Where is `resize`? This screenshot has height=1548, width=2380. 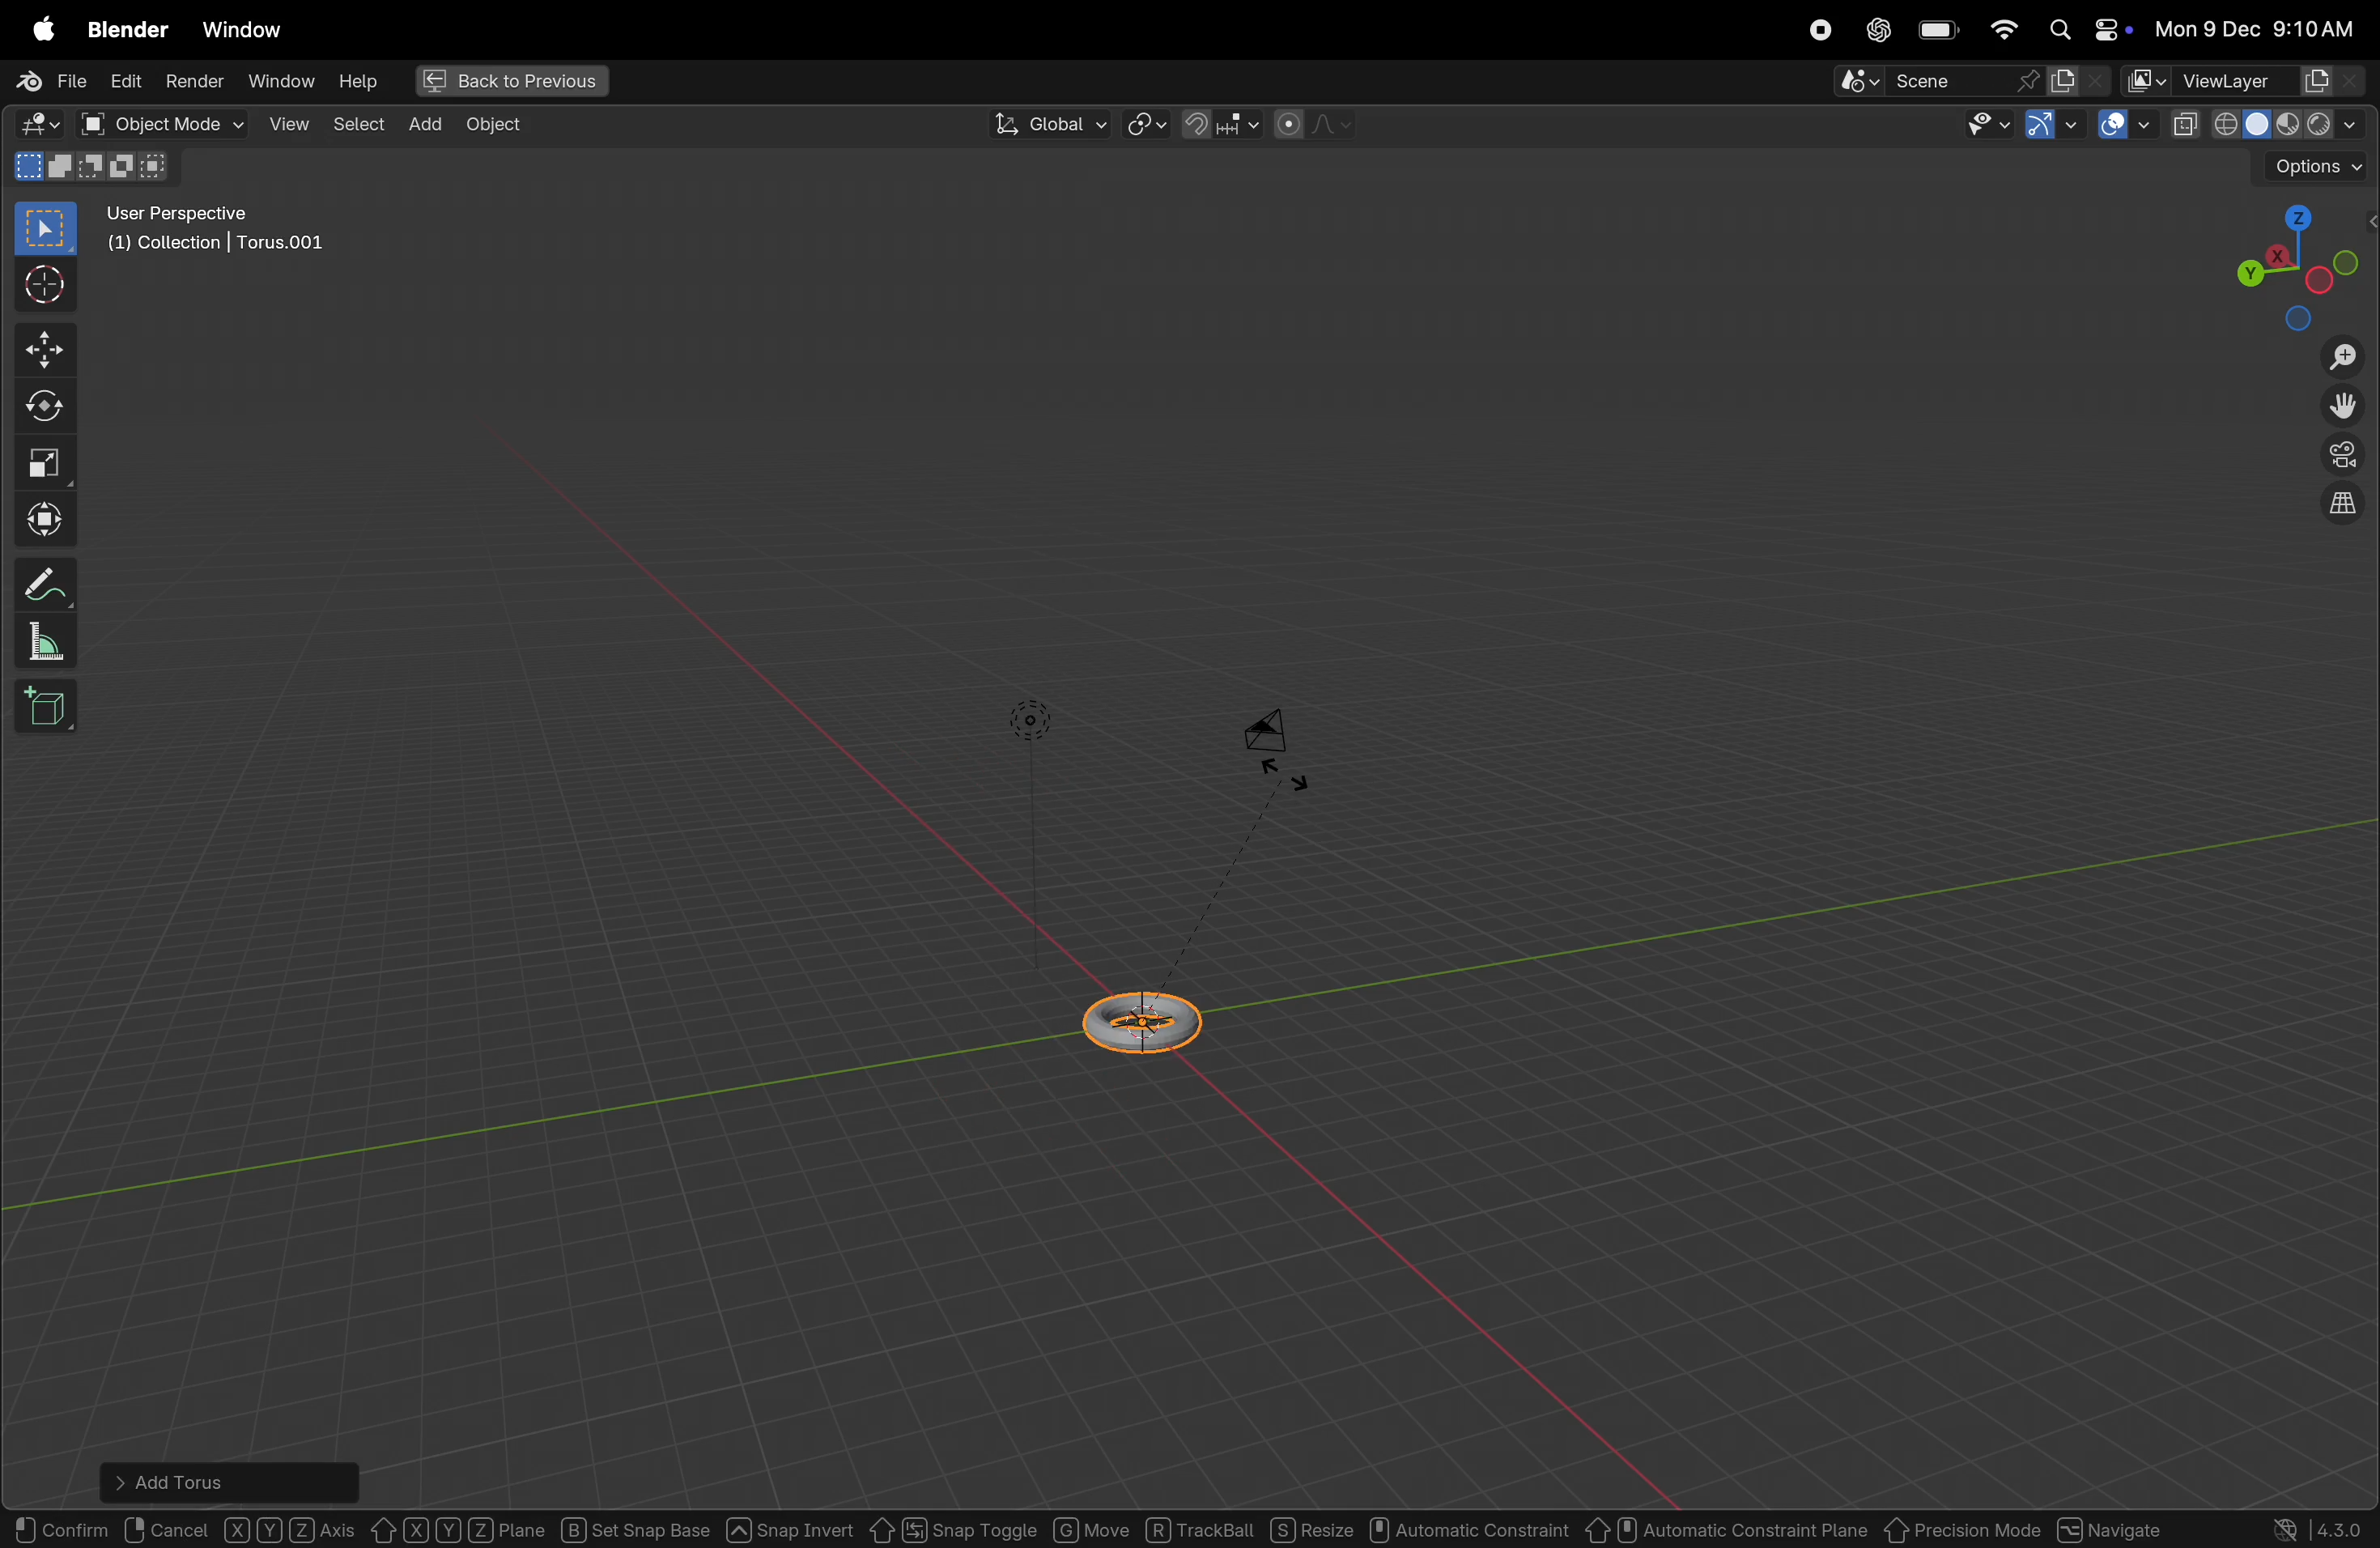
resize is located at coordinates (1313, 1530).